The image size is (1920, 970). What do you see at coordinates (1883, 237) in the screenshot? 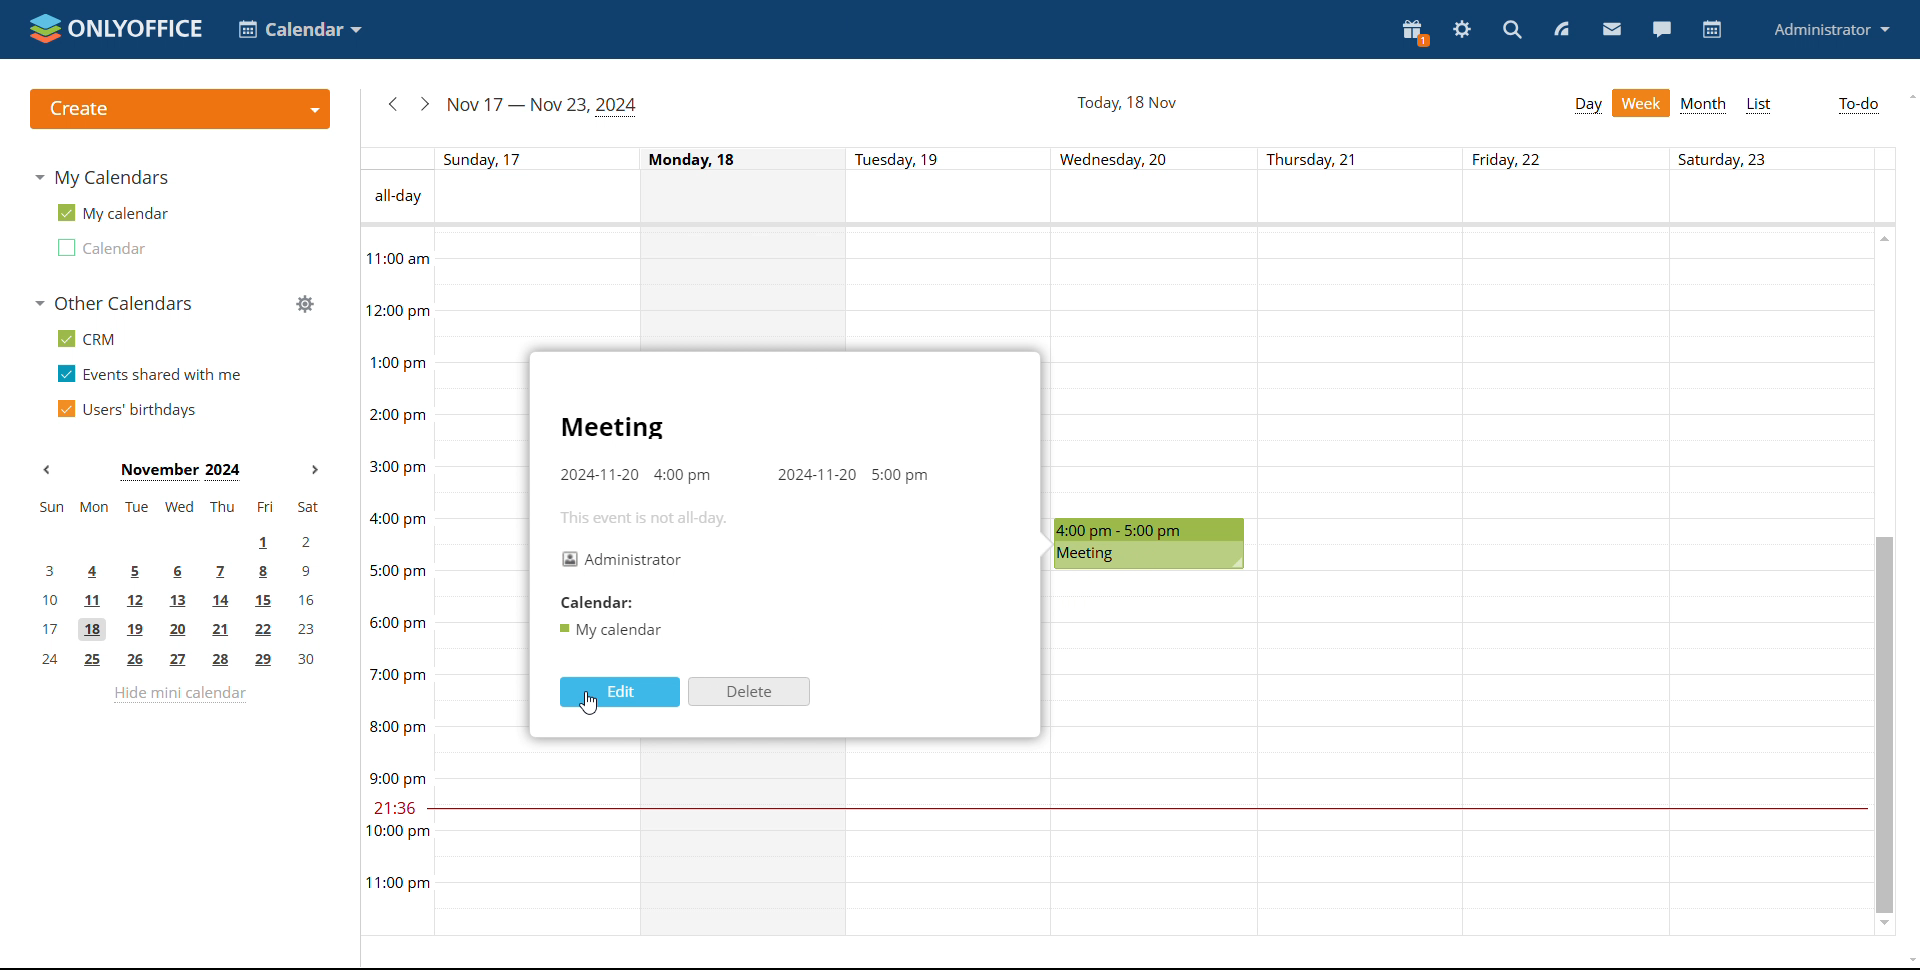
I see `scroll up` at bounding box center [1883, 237].